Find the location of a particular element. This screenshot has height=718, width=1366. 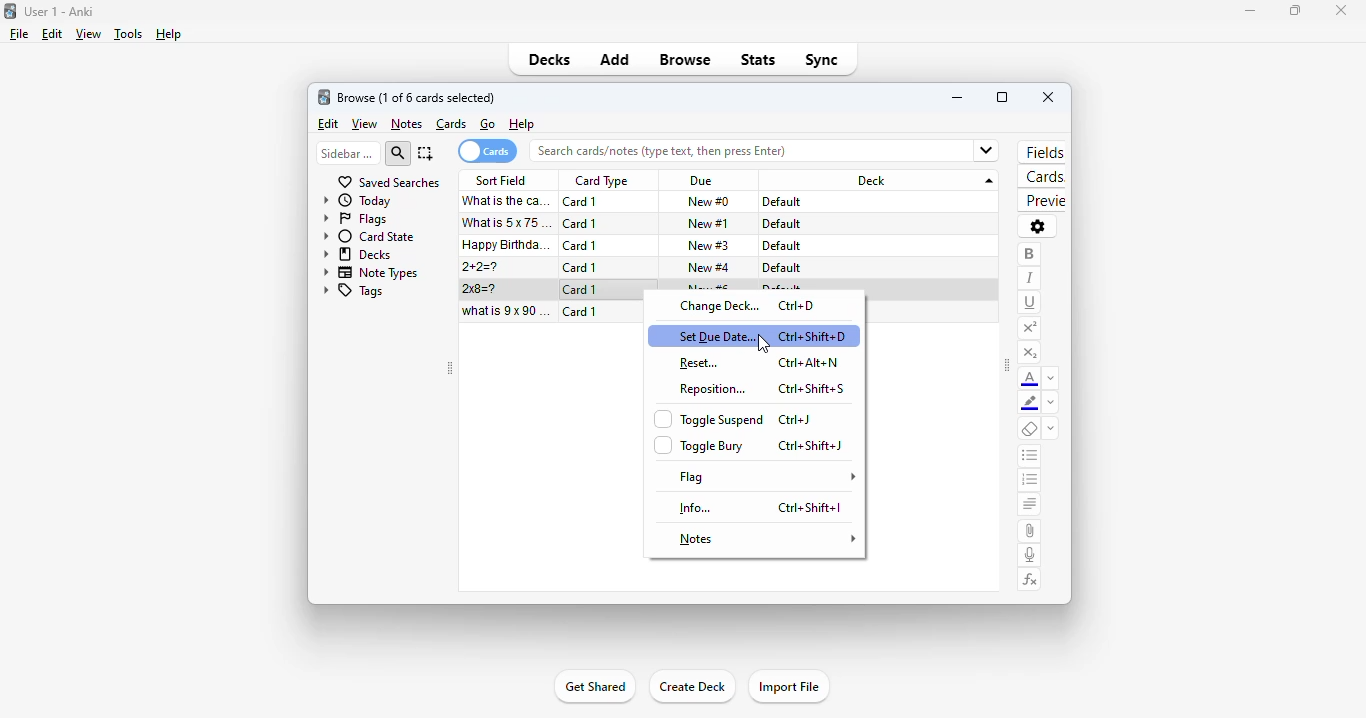

attach pictures/audio/video is located at coordinates (1029, 531).